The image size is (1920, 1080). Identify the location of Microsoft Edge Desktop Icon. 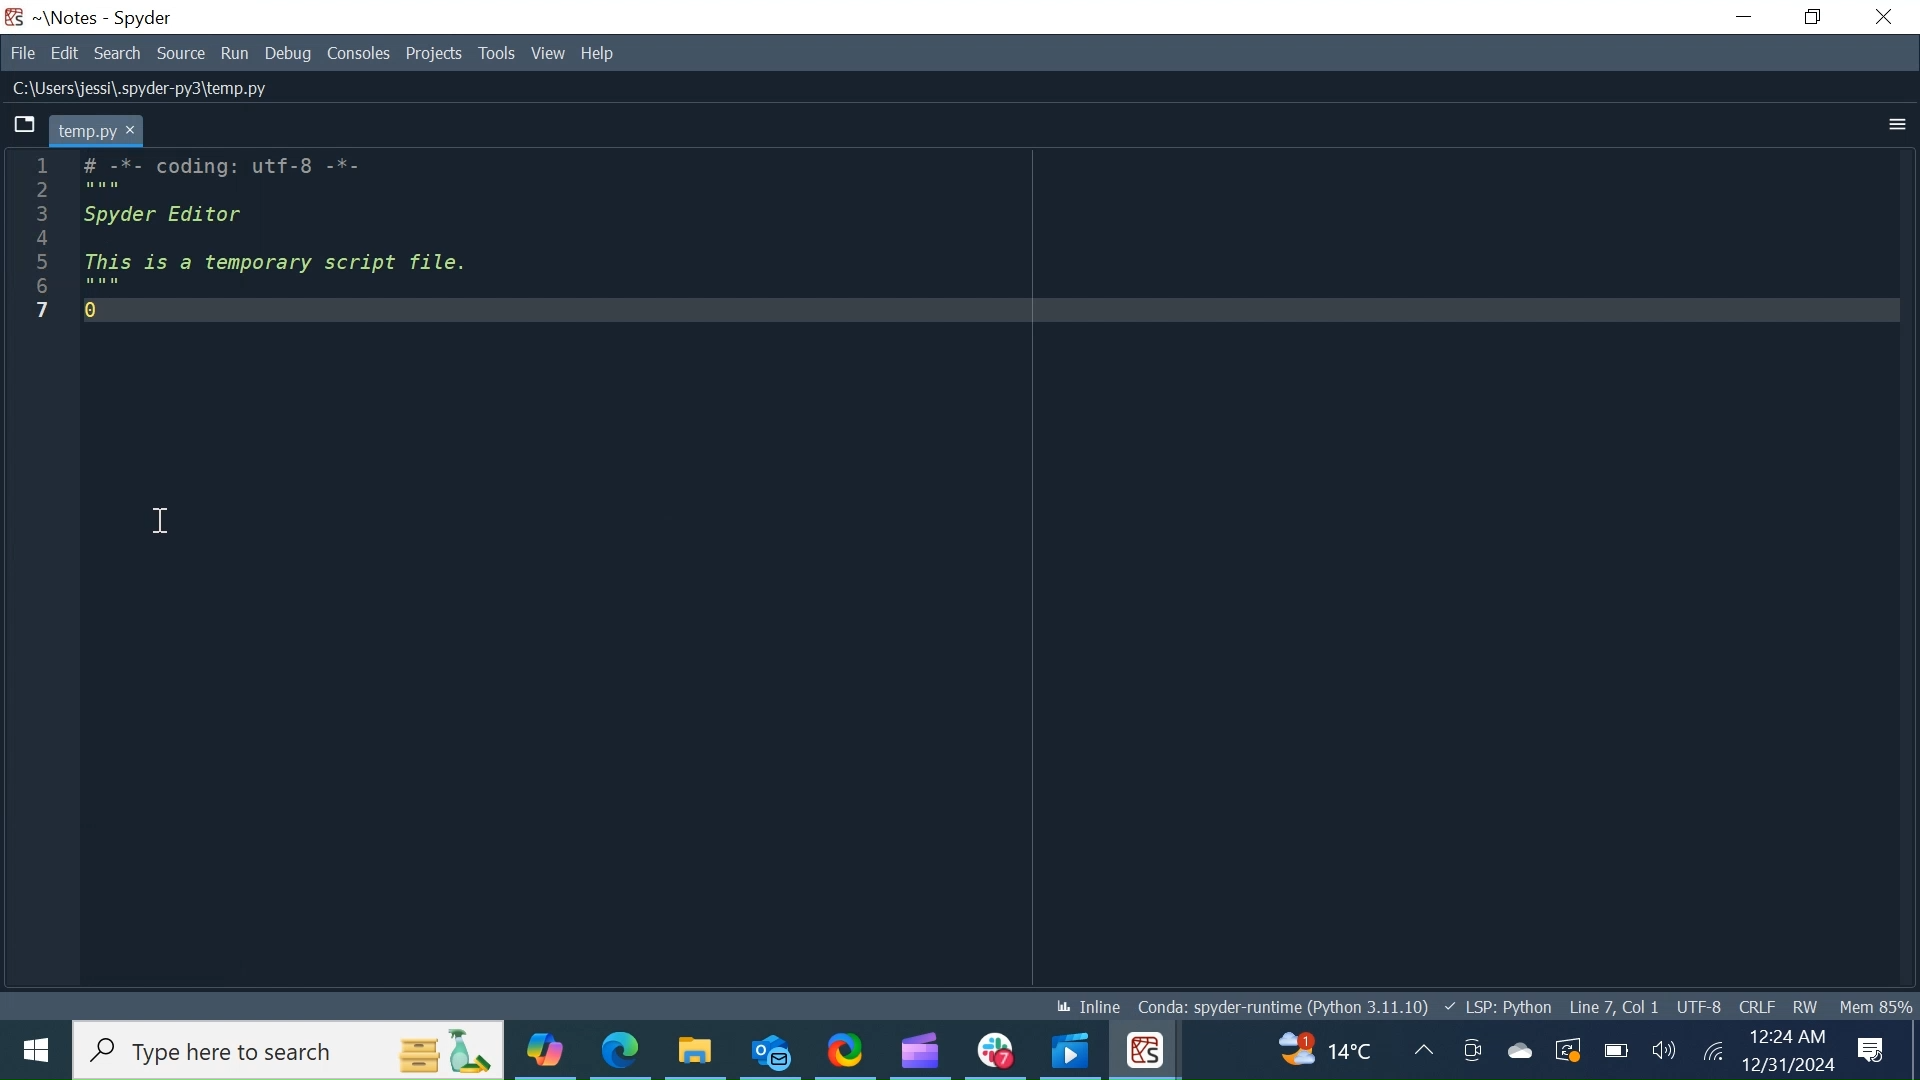
(629, 1051).